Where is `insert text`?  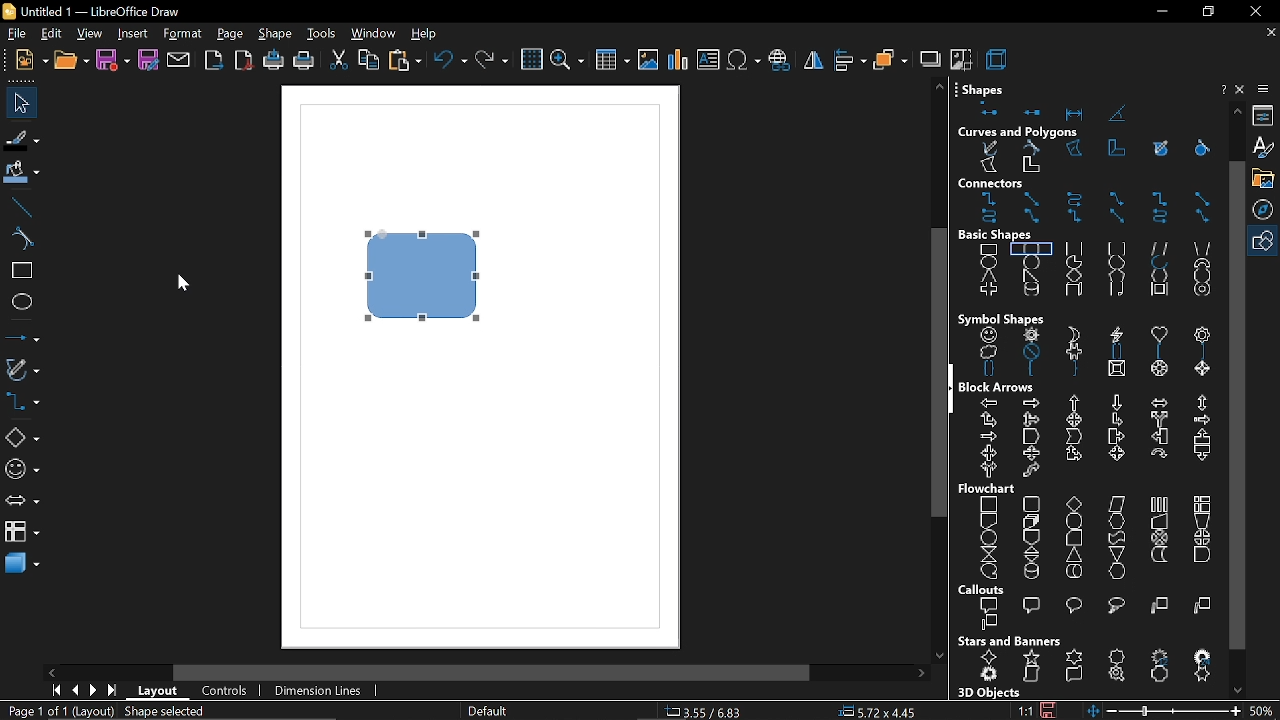
insert text is located at coordinates (708, 61).